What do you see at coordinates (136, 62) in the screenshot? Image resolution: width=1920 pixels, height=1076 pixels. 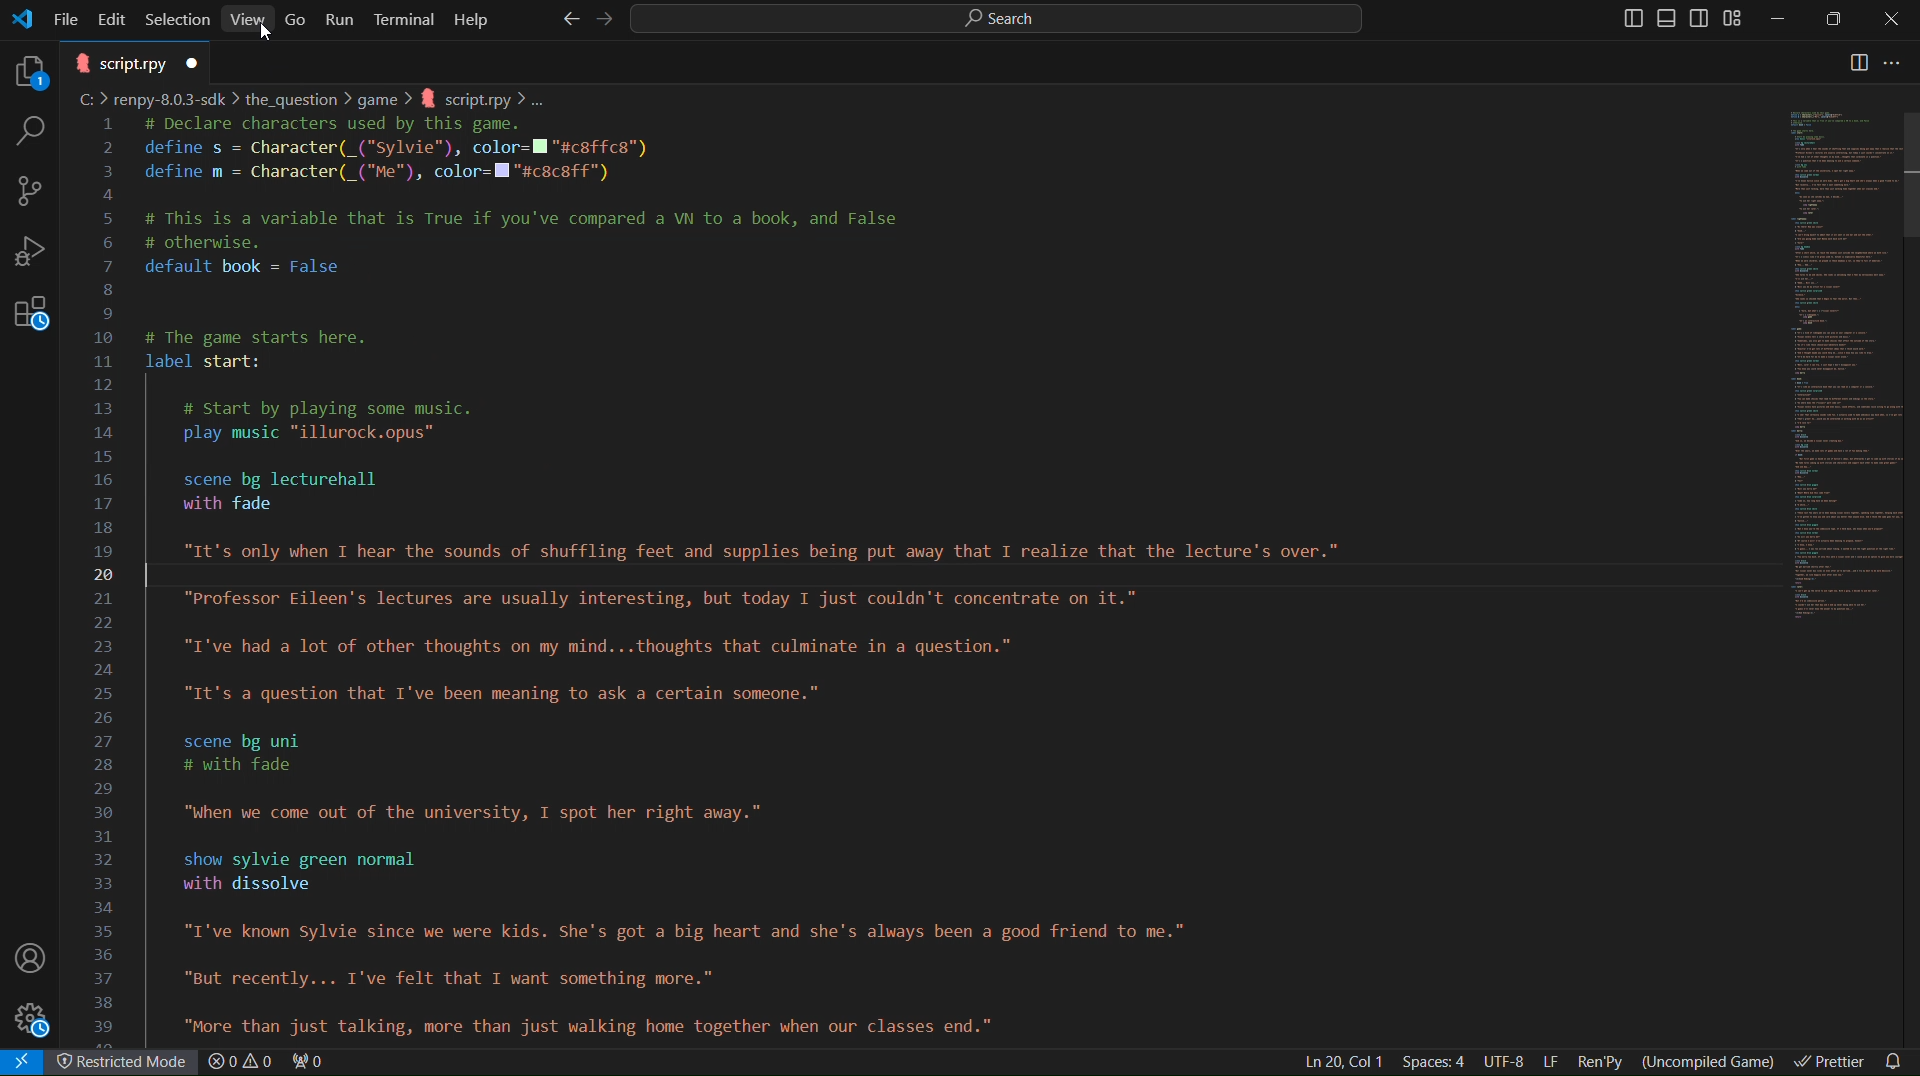 I see `script.rpy` at bounding box center [136, 62].